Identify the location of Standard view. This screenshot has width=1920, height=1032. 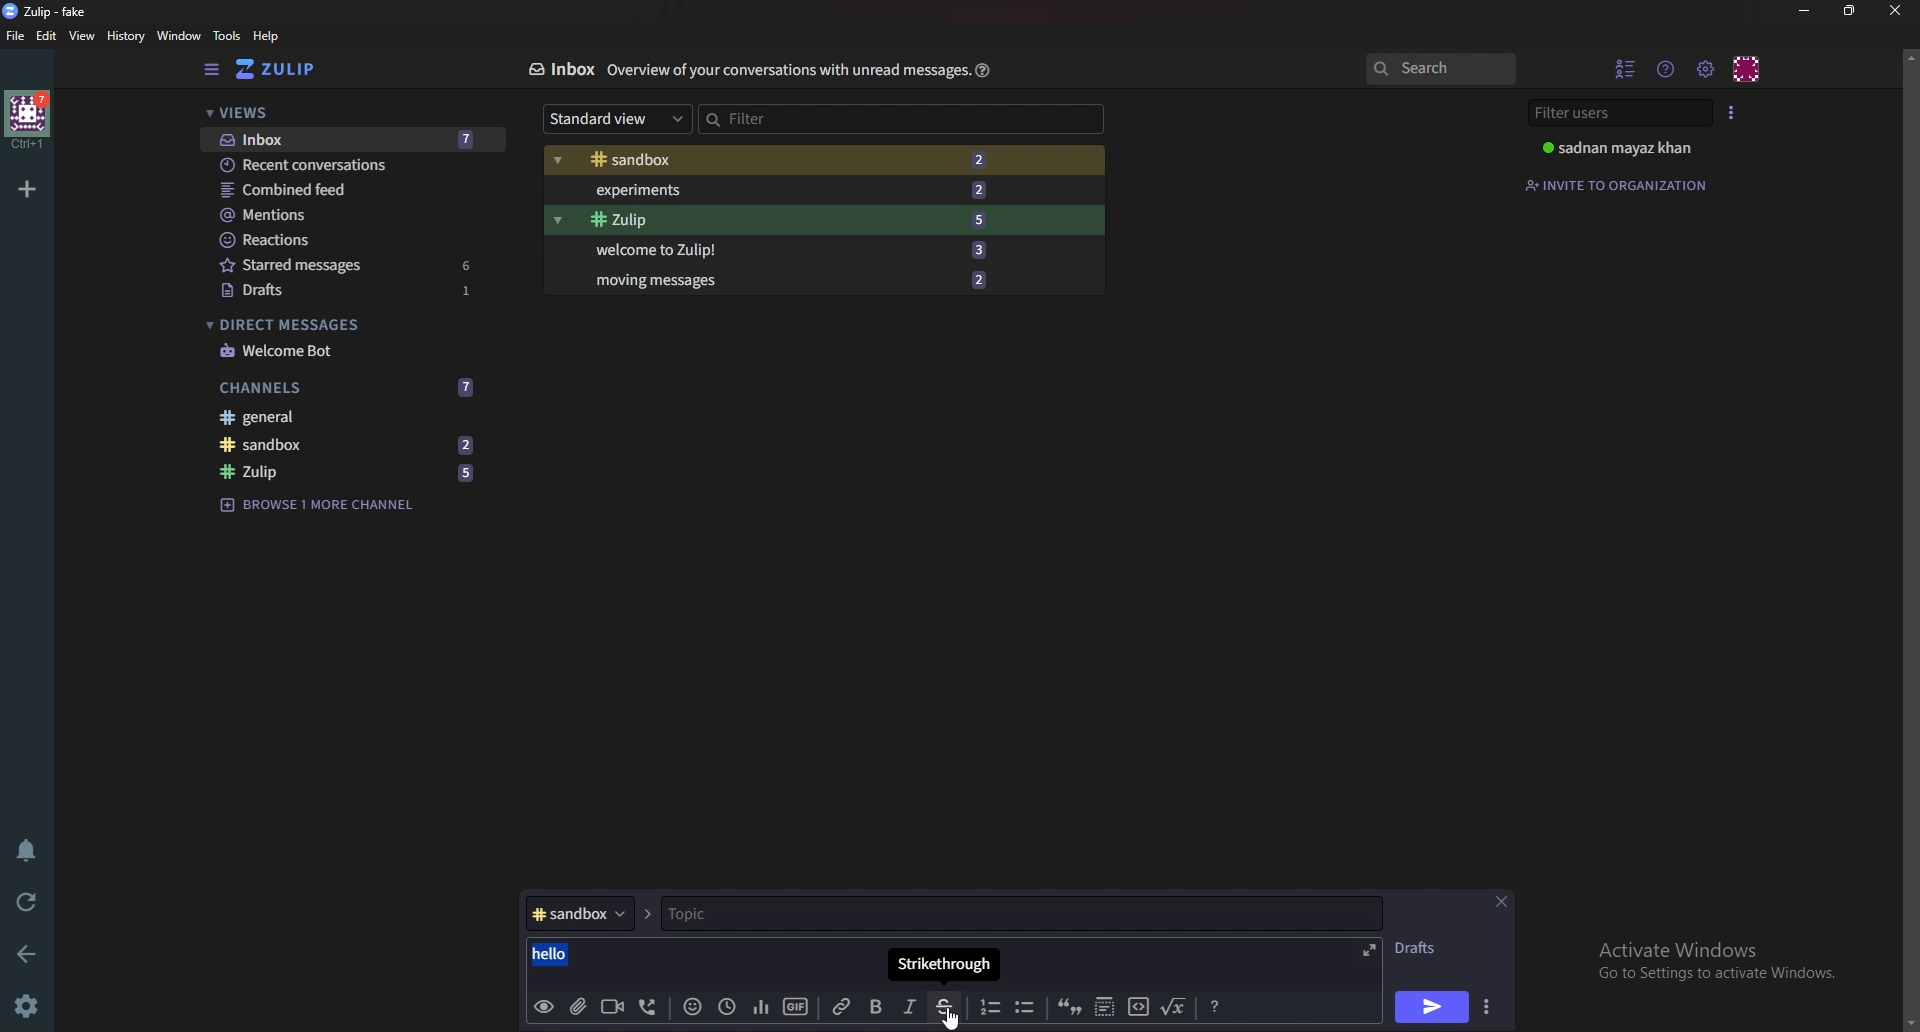
(618, 118).